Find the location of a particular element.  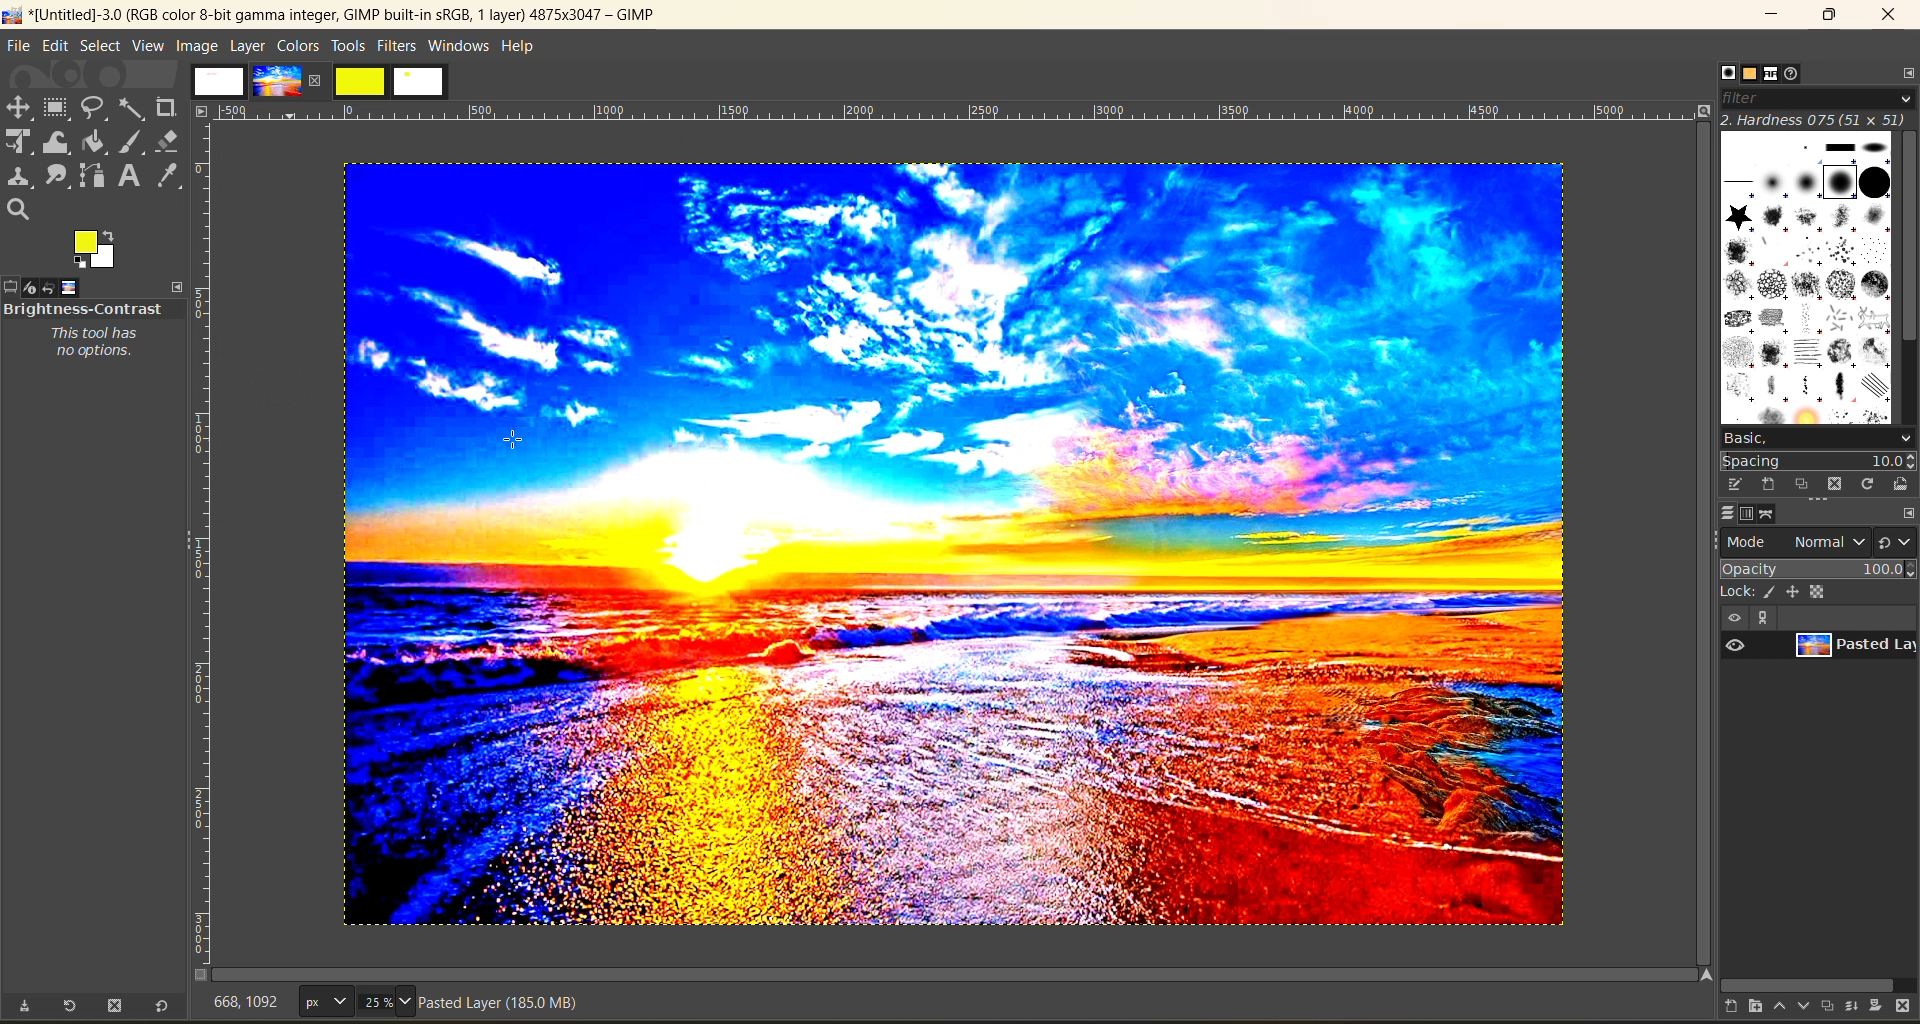

maximize is located at coordinates (1829, 15).